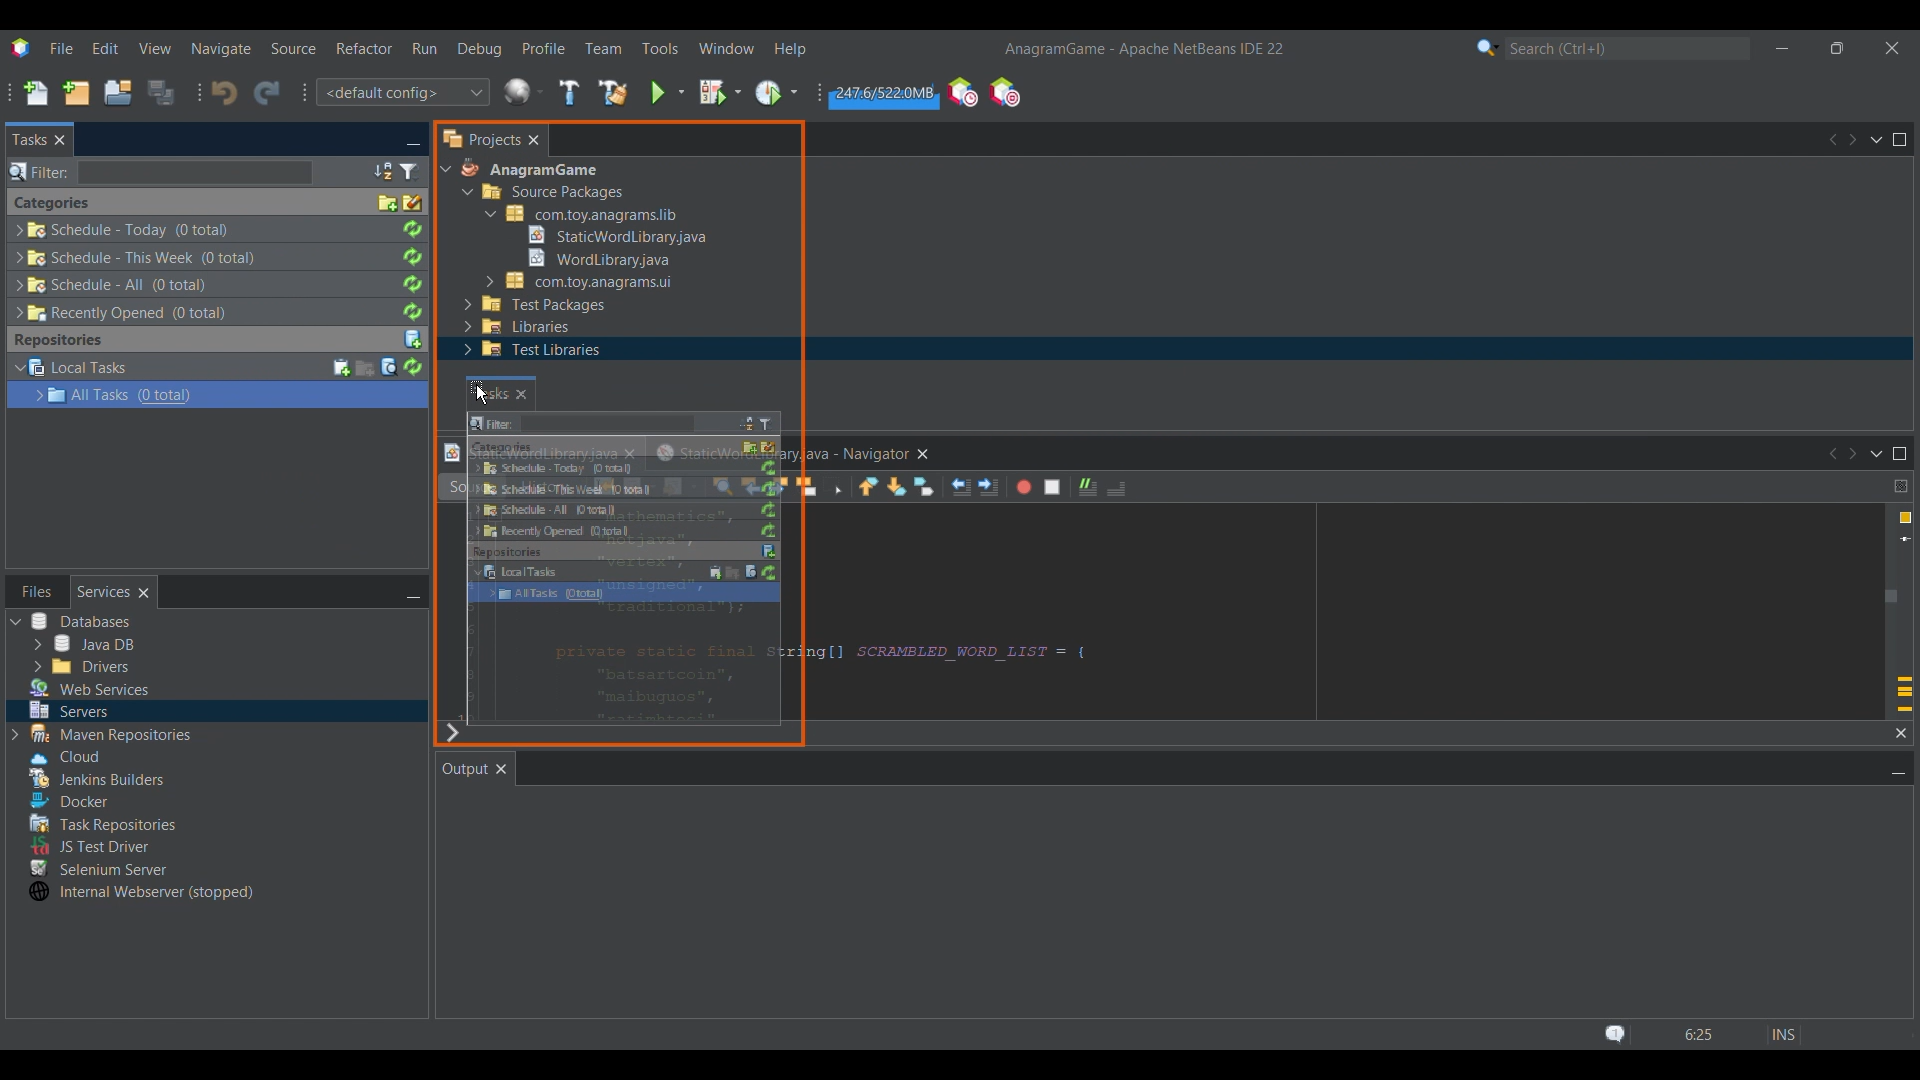 The height and width of the screenshot is (1080, 1920). What do you see at coordinates (413, 340) in the screenshot?
I see `Add repository` at bounding box center [413, 340].